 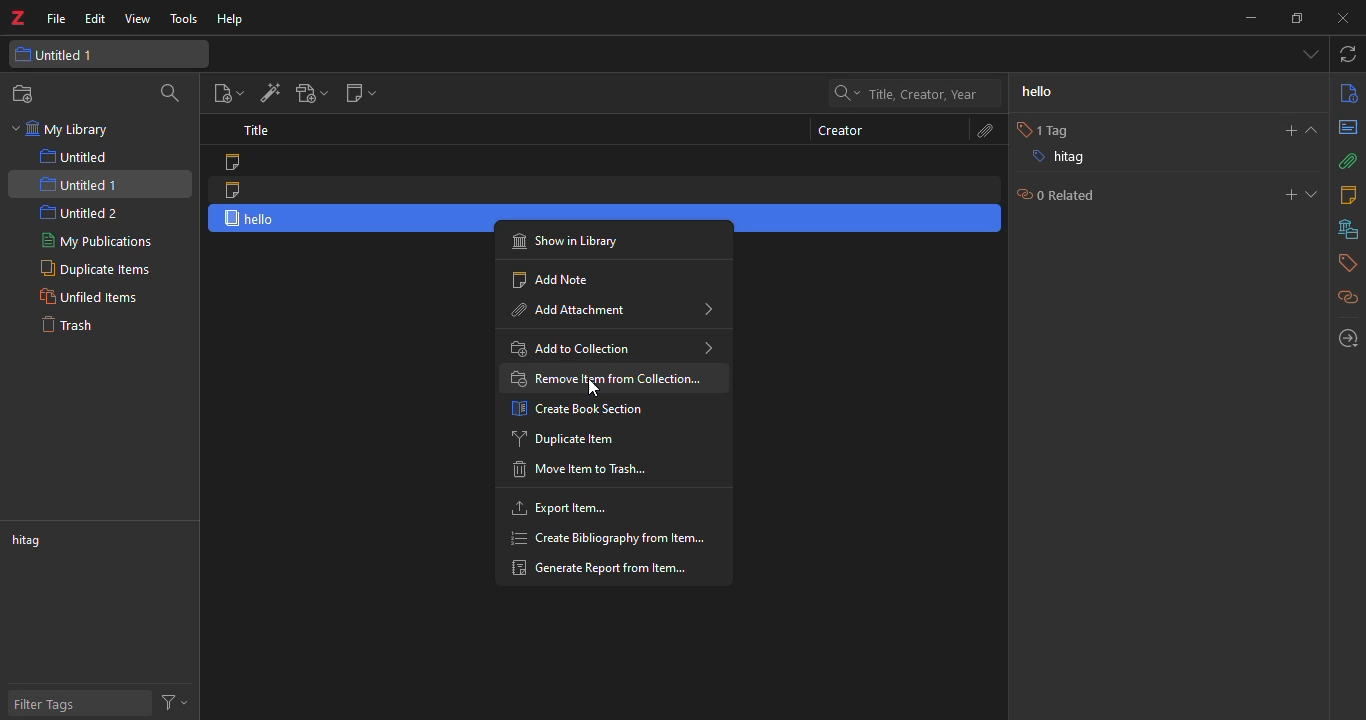 I want to click on duplicated items, so click(x=92, y=269).